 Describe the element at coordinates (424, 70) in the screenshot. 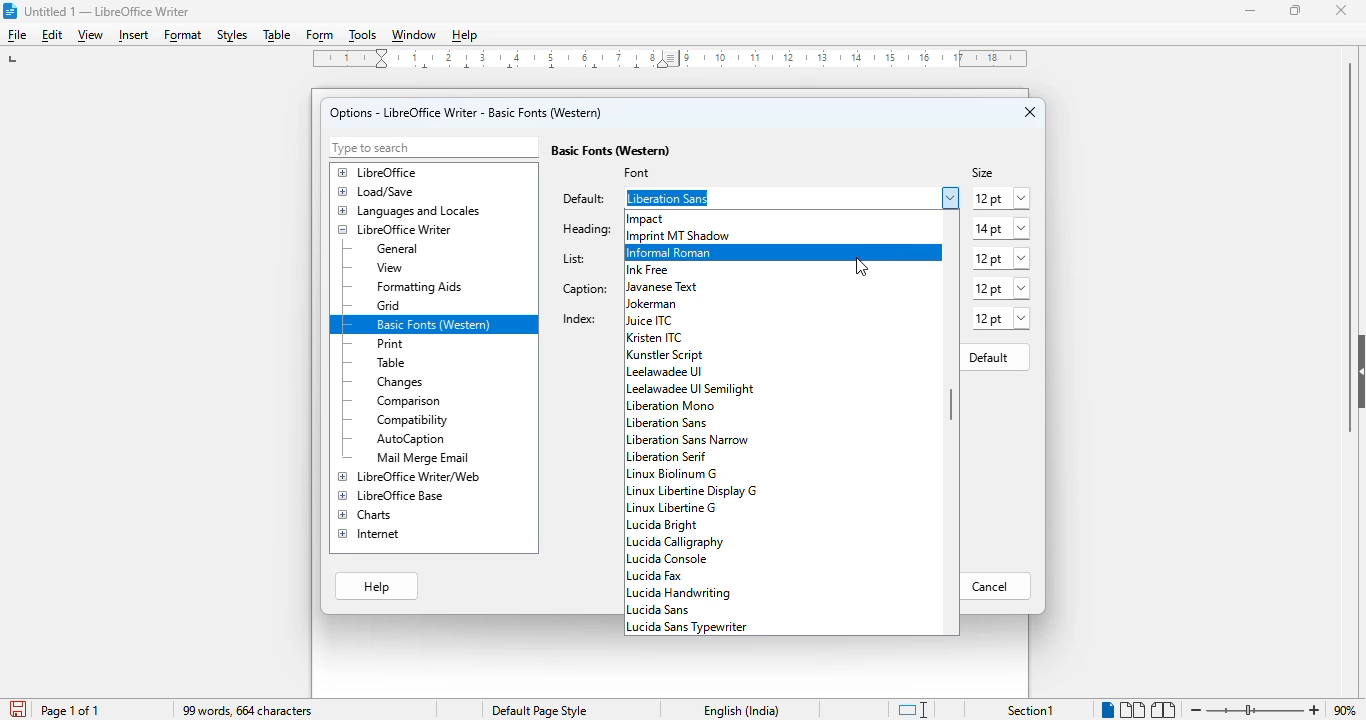

I see `center tab` at that location.